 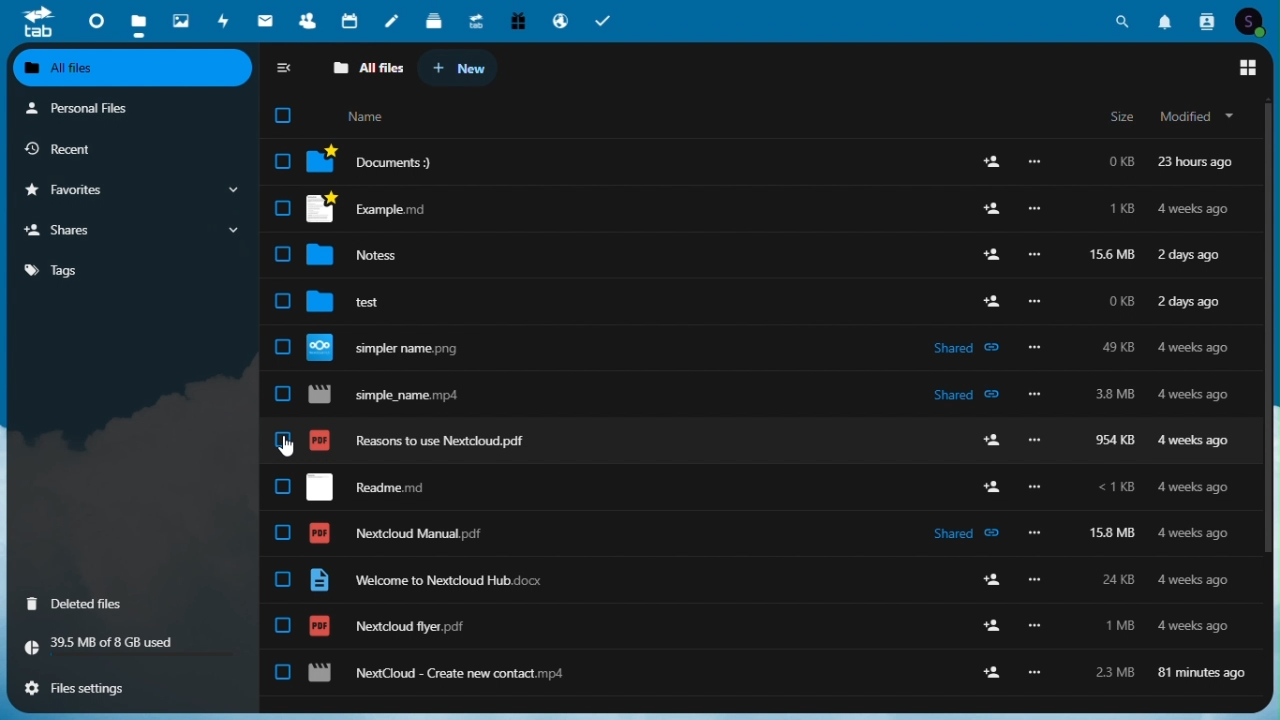 I want to click on  add user, so click(x=992, y=671).